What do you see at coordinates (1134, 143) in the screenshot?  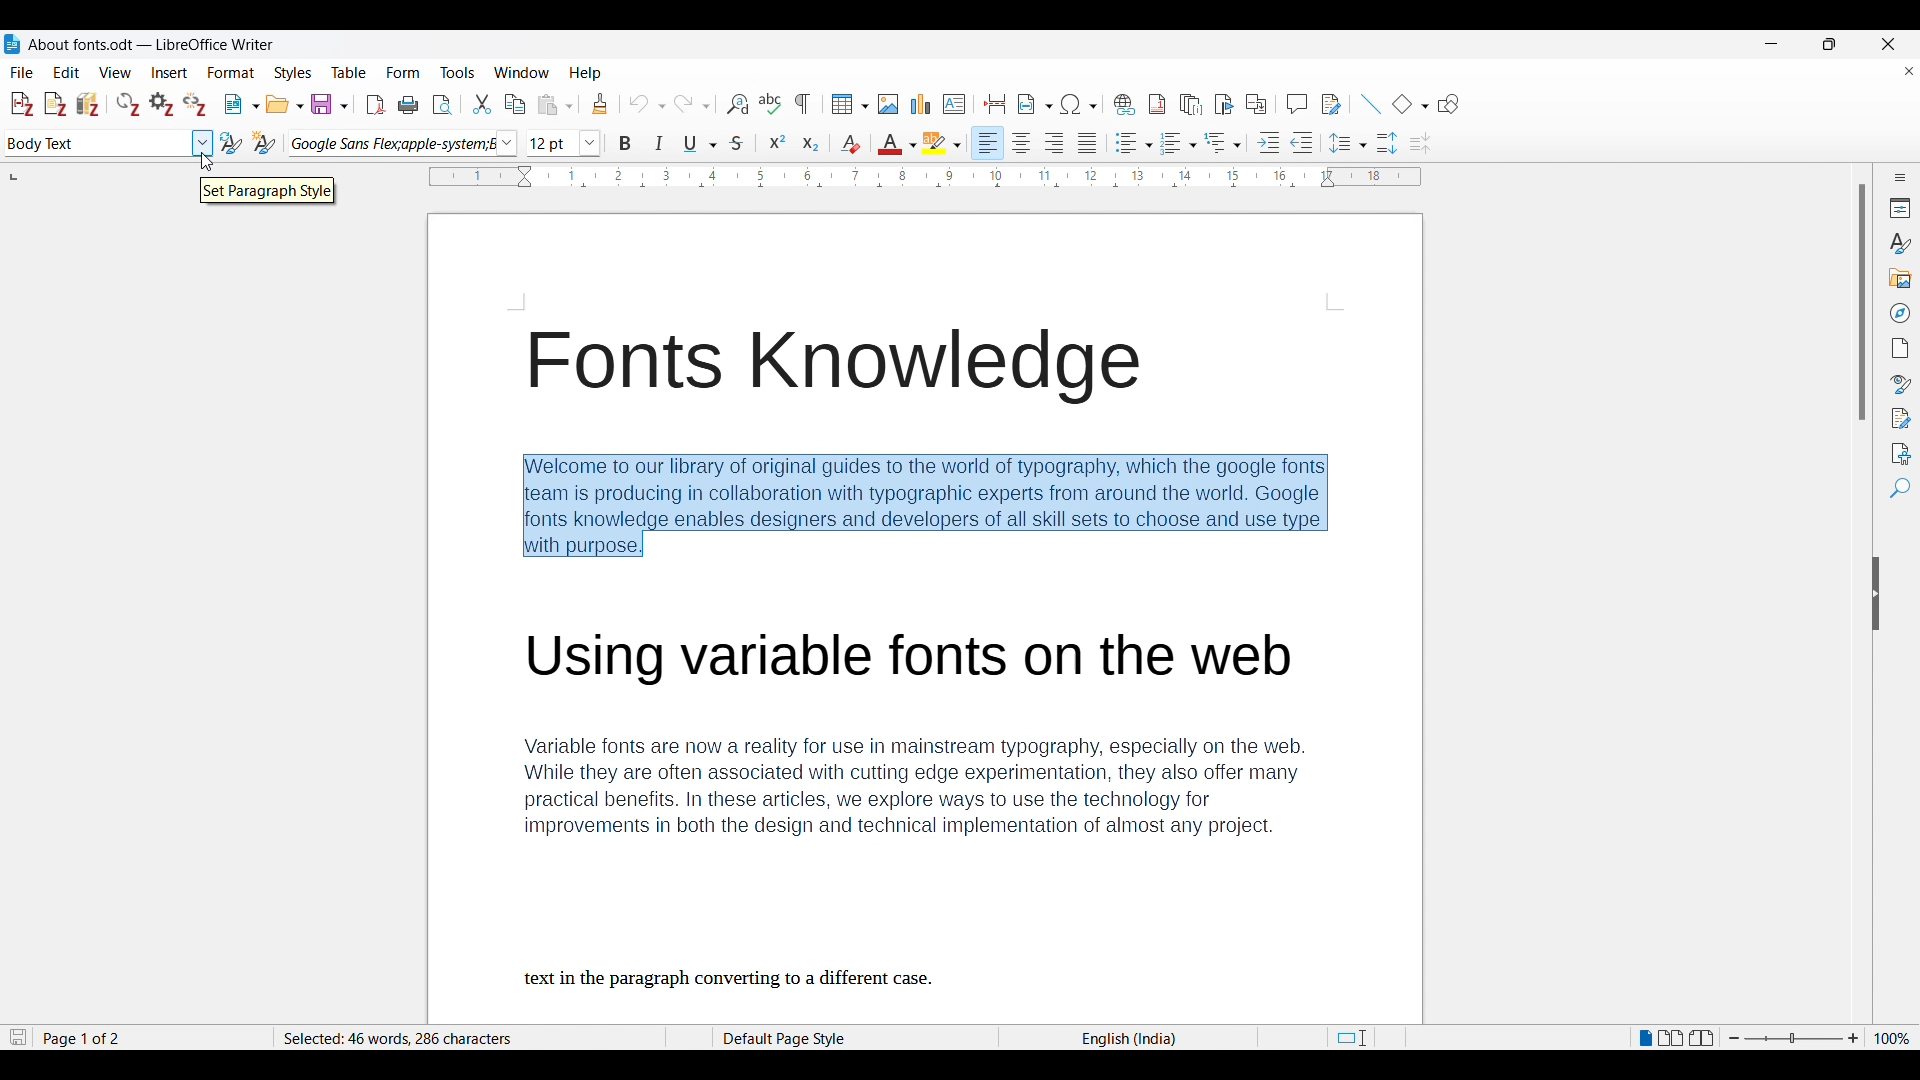 I see `Toggle unordered list` at bounding box center [1134, 143].